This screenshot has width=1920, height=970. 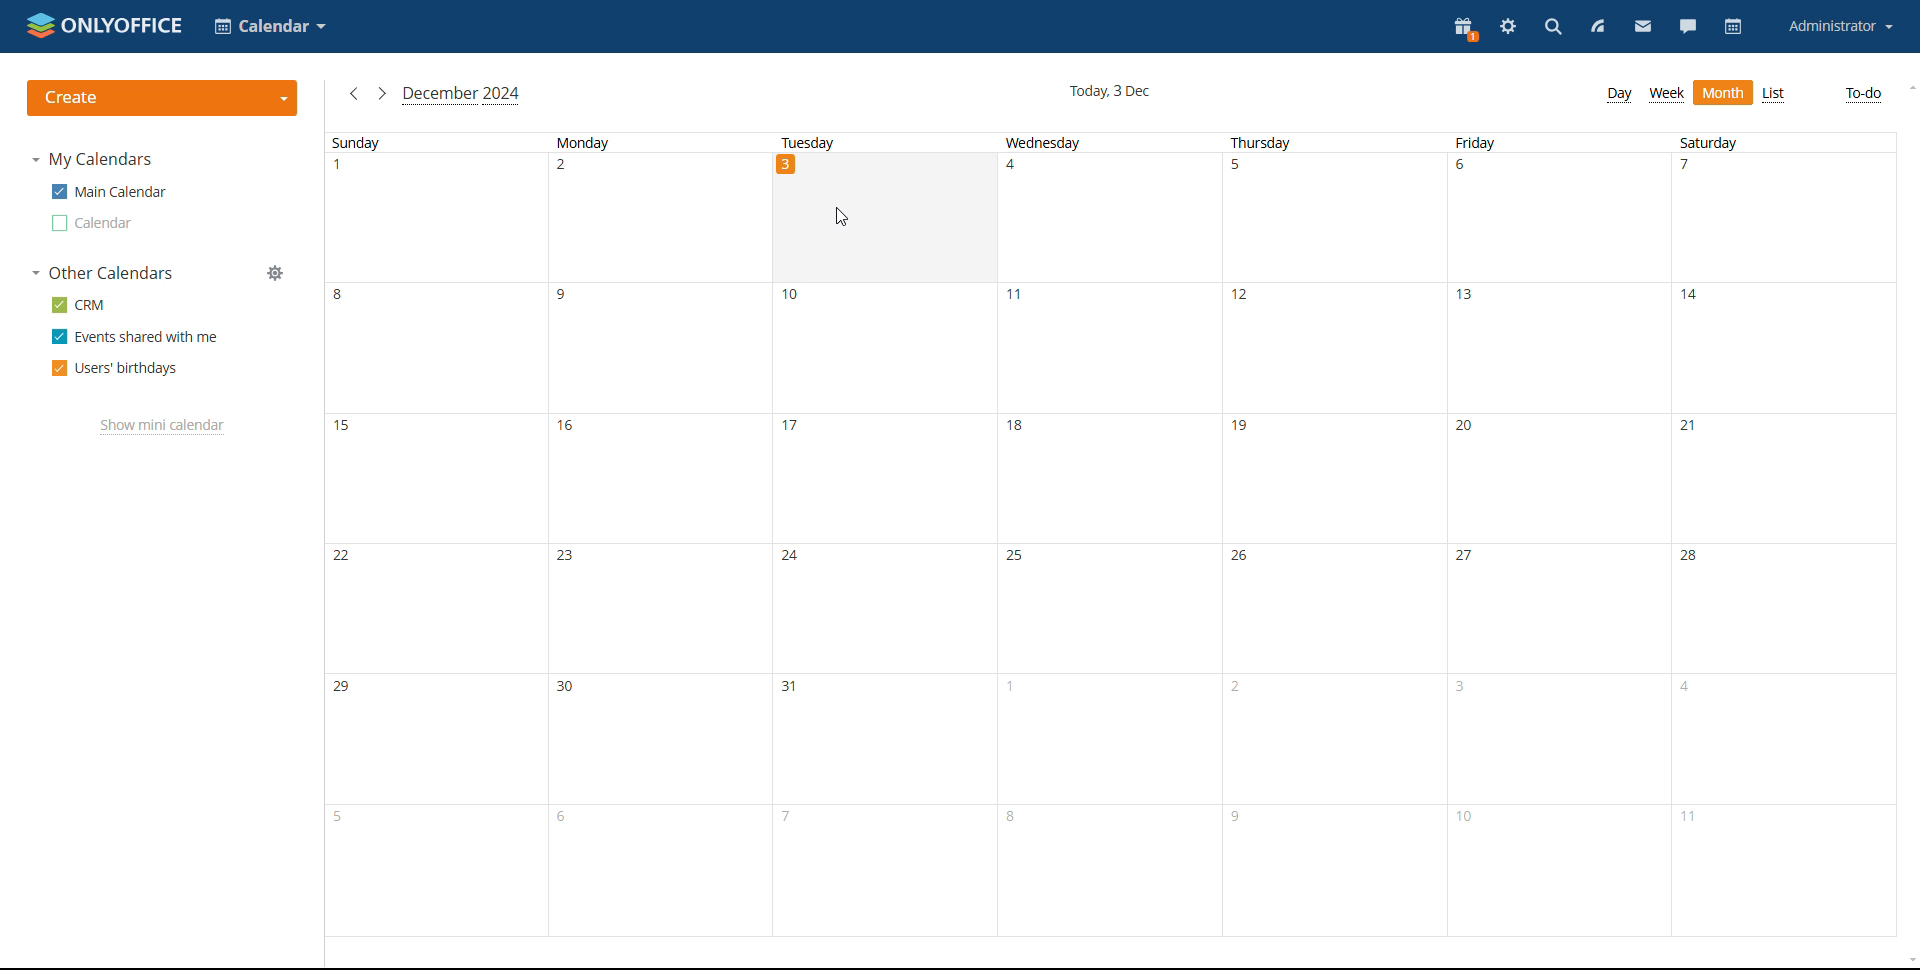 I want to click on chat, so click(x=1688, y=27).